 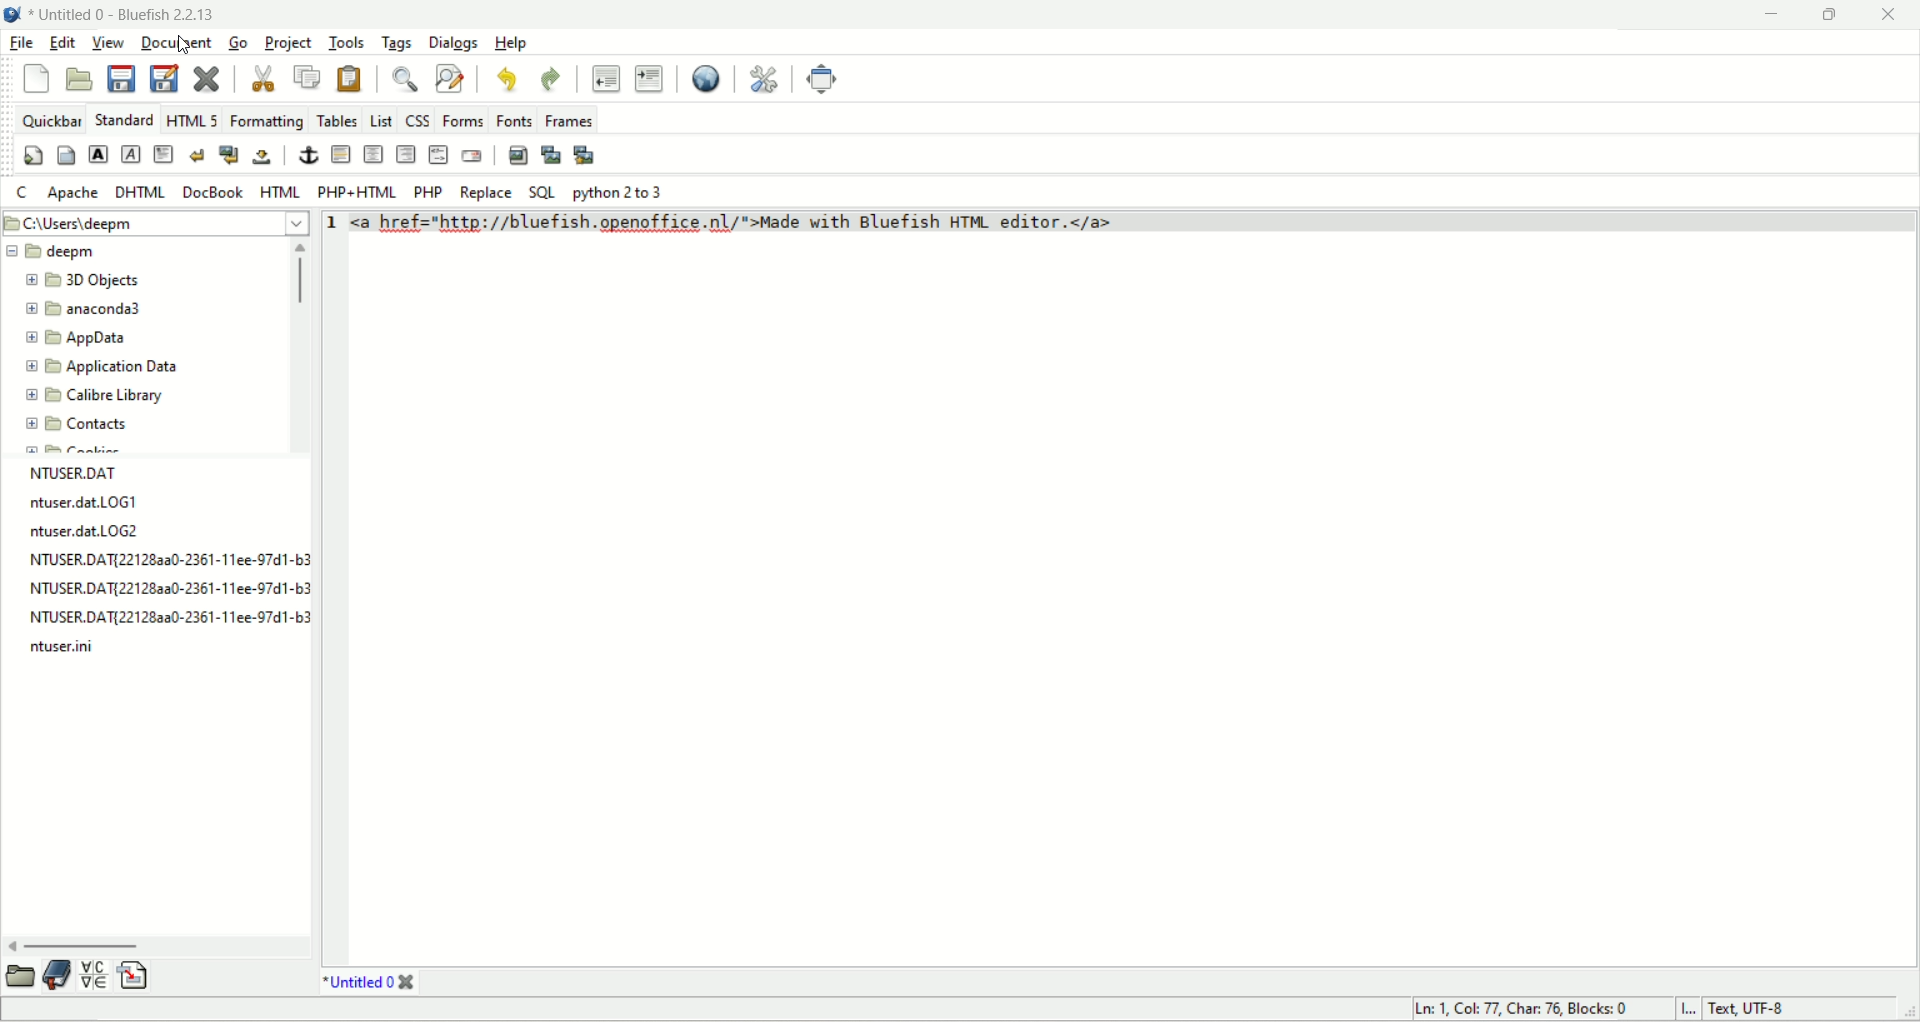 I want to click on close, so click(x=1890, y=15).